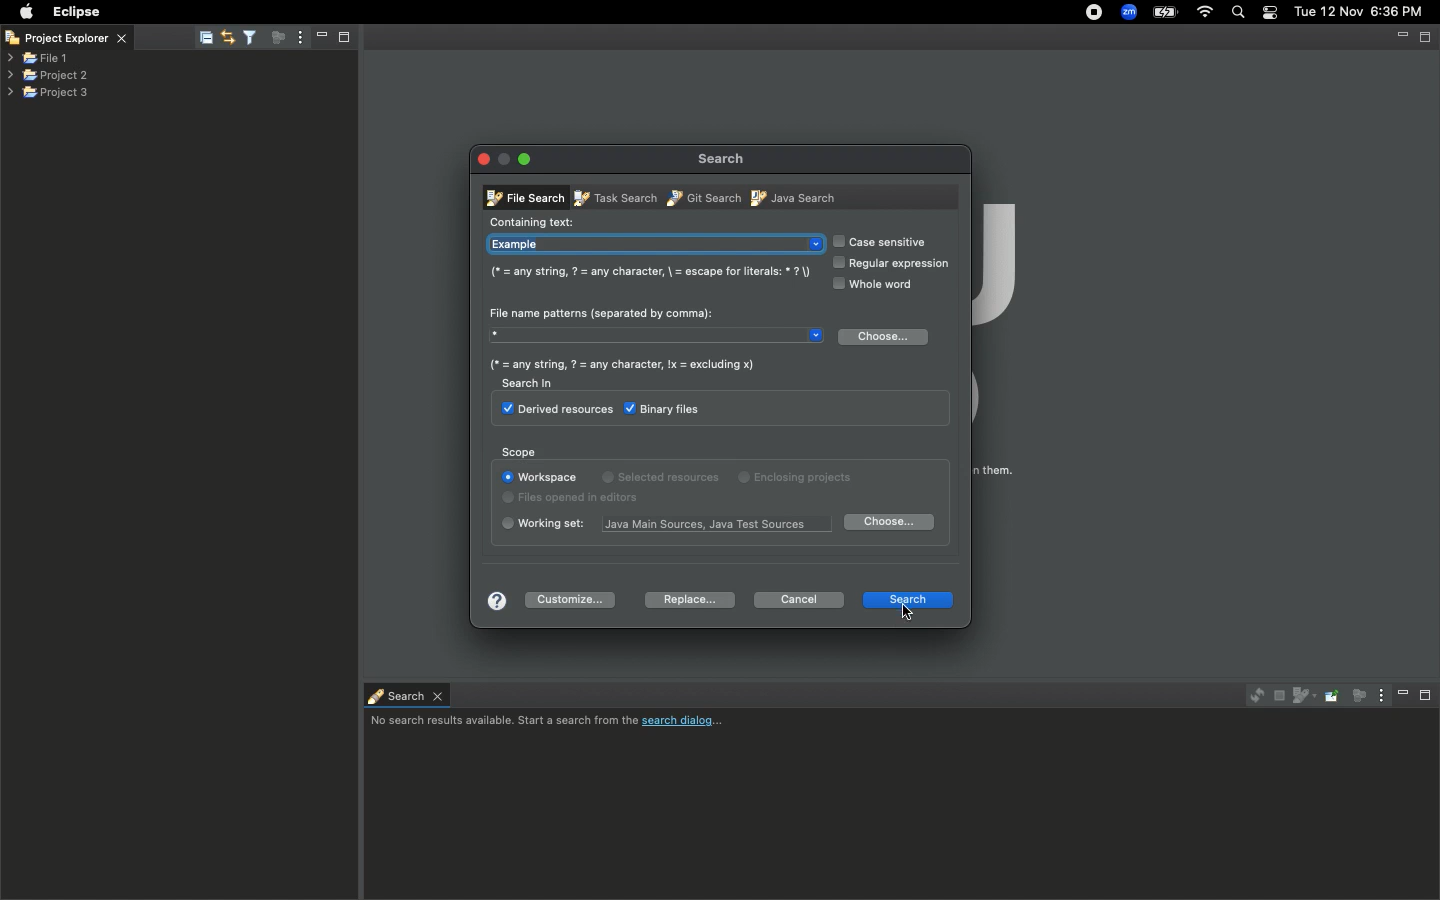 This screenshot has height=900, width=1440. What do you see at coordinates (419, 12) in the screenshot?
I see `Run` at bounding box center [419, 12].